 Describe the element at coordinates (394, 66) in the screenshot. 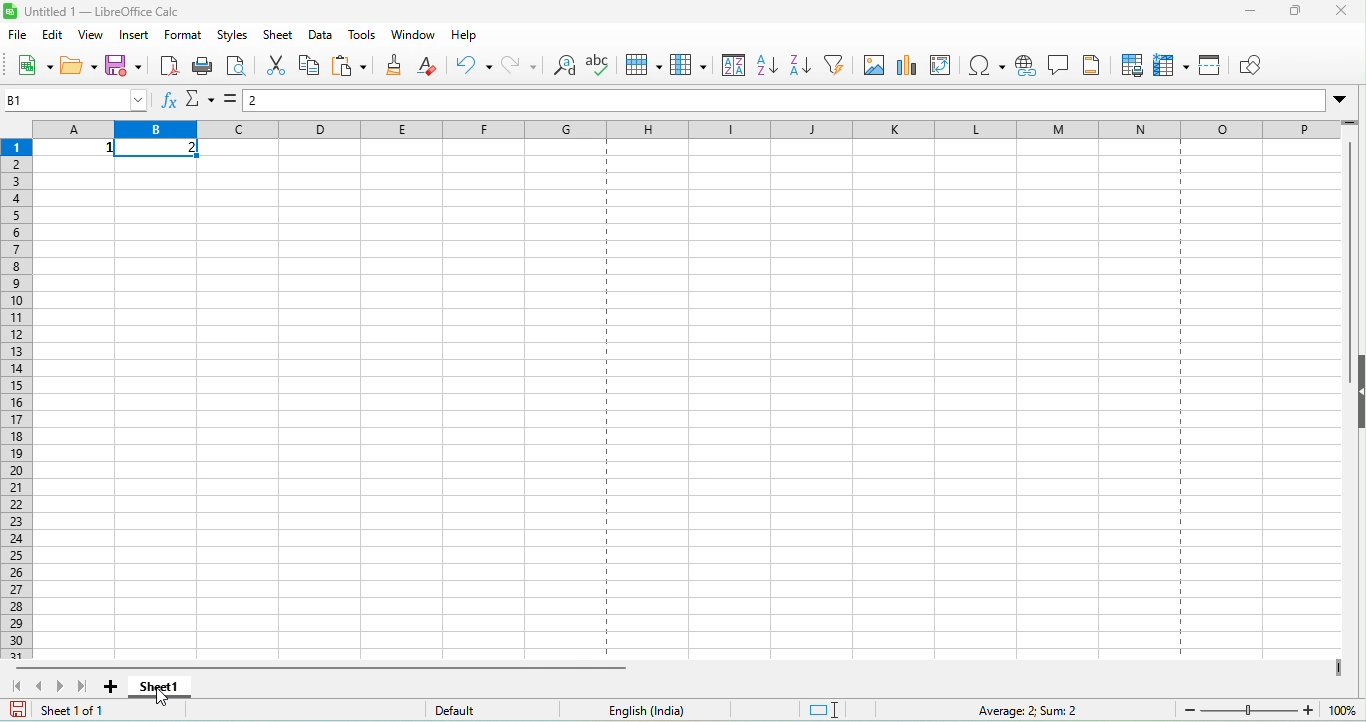

I see `clone formatting` at that location.